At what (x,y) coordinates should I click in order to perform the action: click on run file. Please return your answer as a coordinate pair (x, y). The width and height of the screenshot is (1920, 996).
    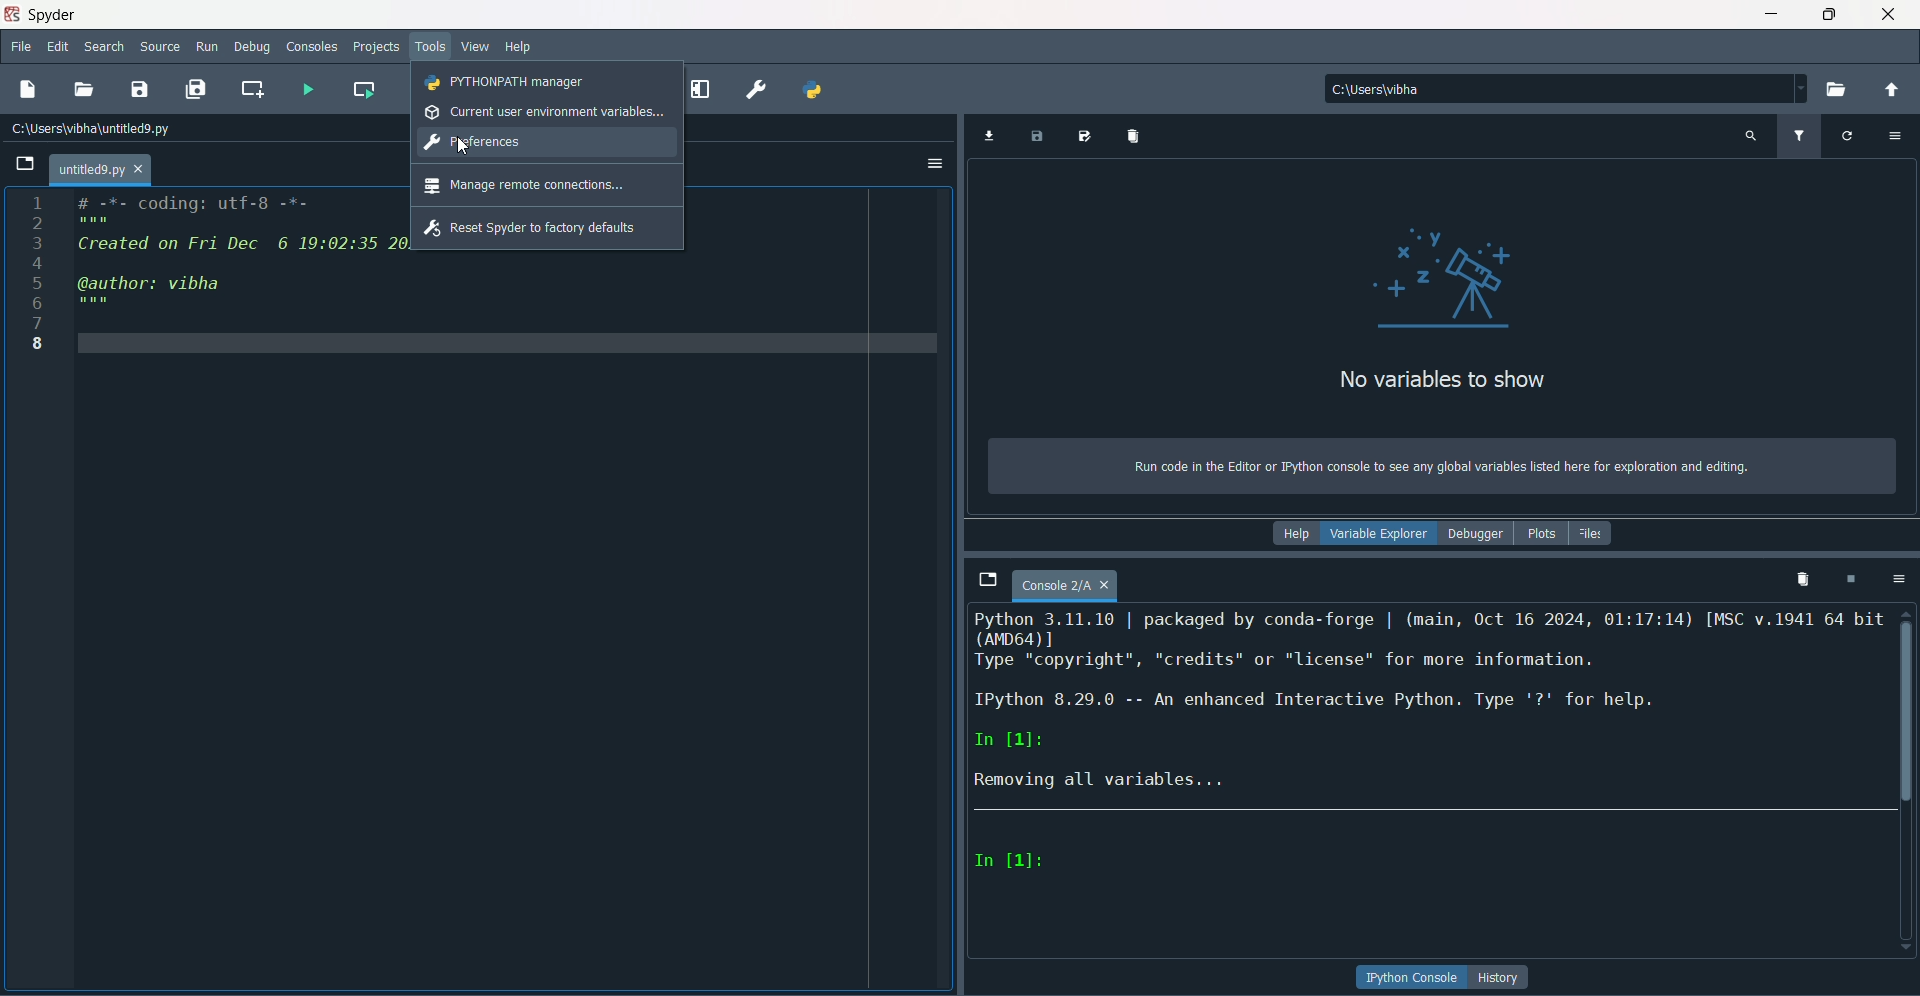
    Looking at the image, I should click on (304, 88).